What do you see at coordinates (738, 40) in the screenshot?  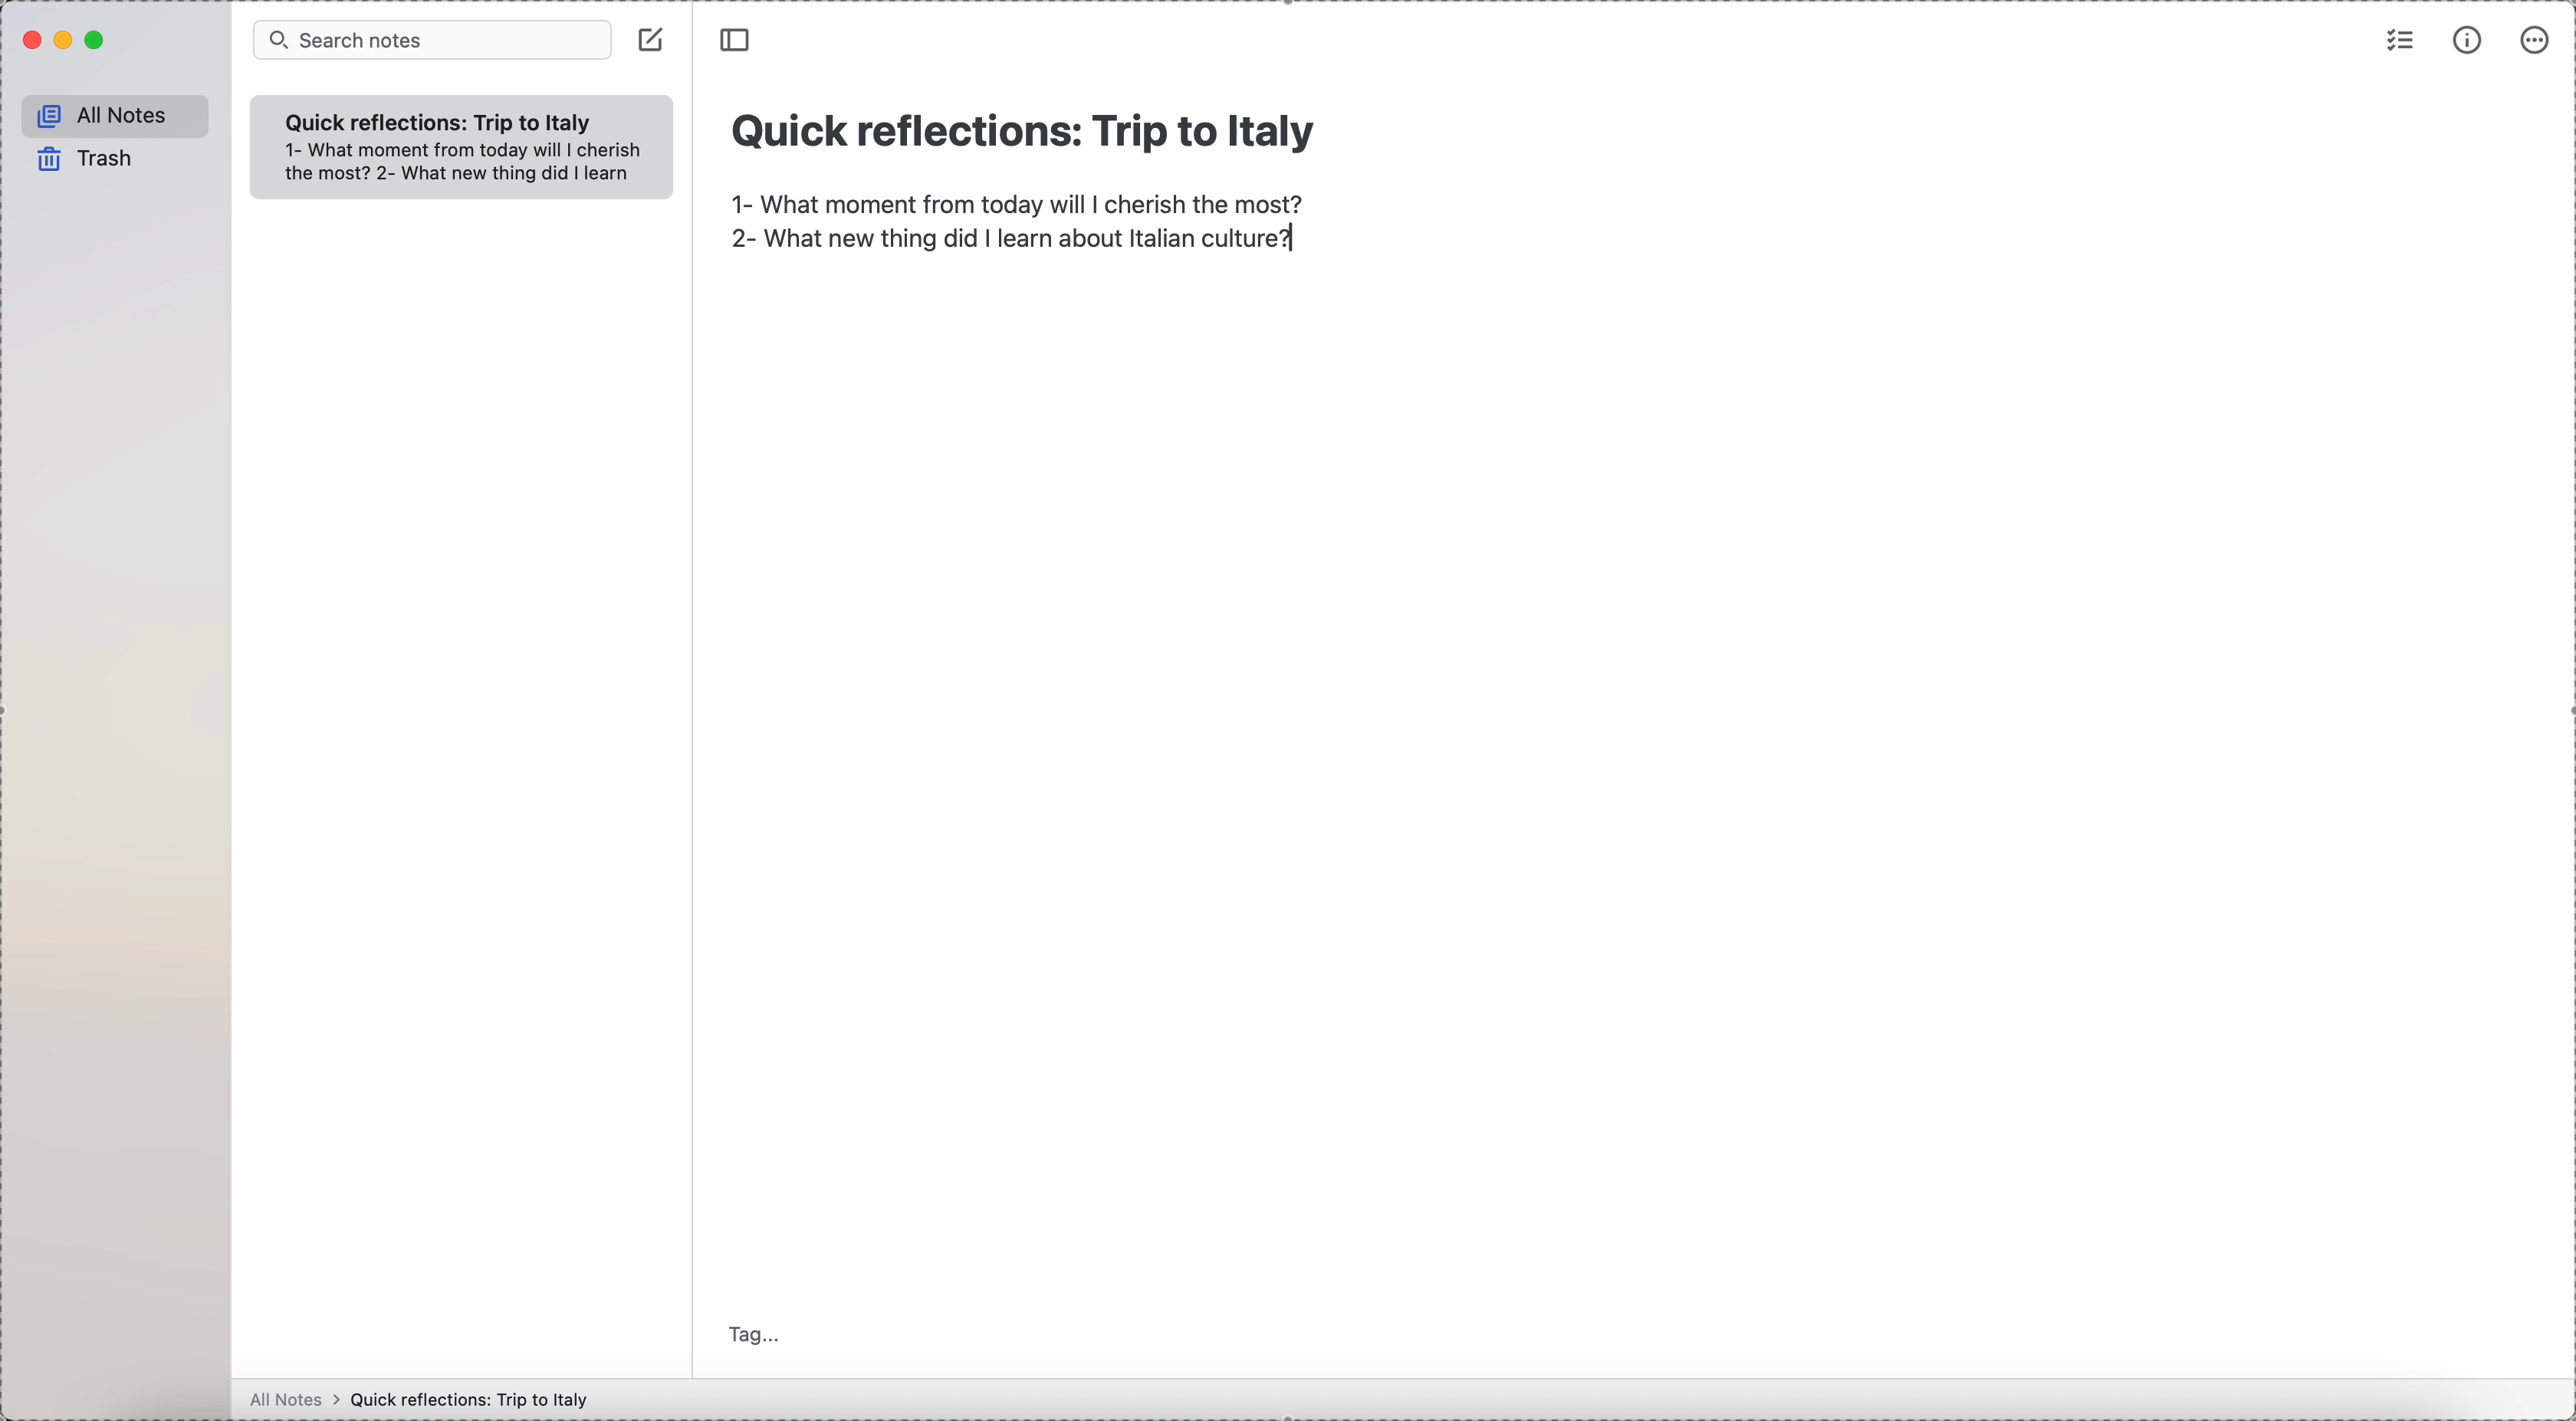 I see `toggle sidebar` at bounding box center [738, 40].